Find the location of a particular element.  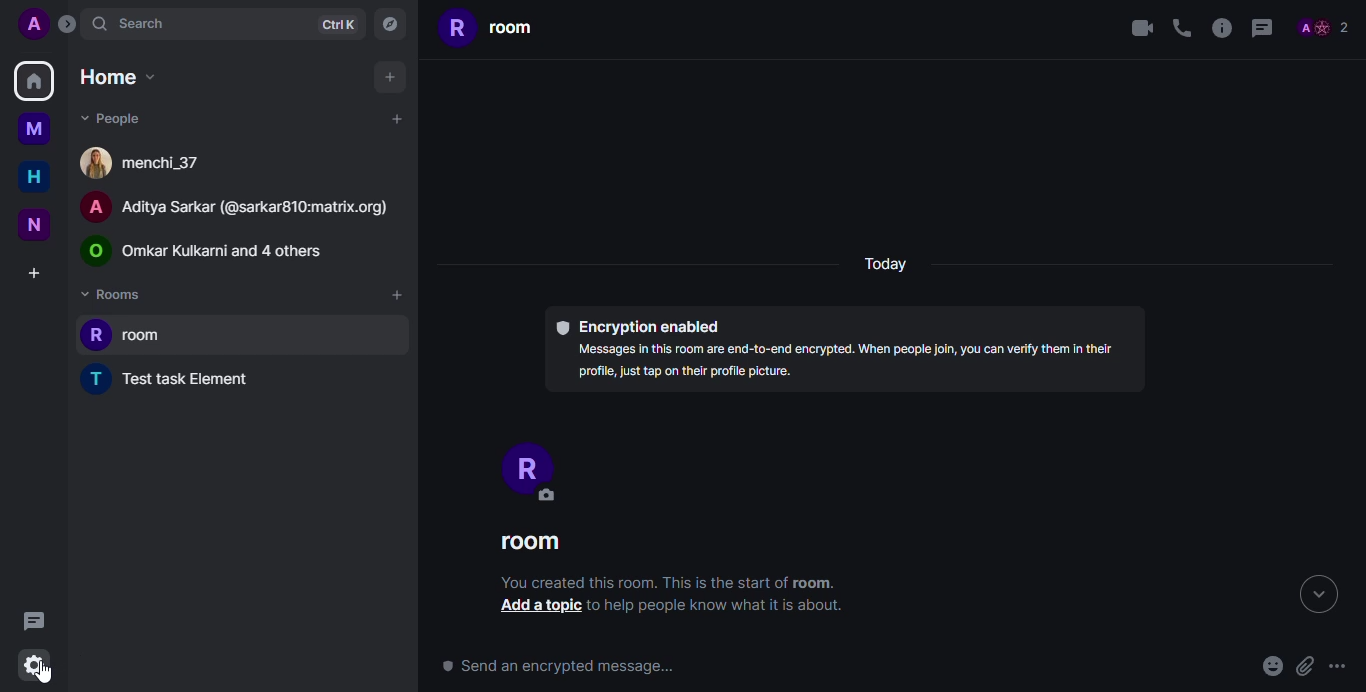

home is located at coordinates (35, 81).